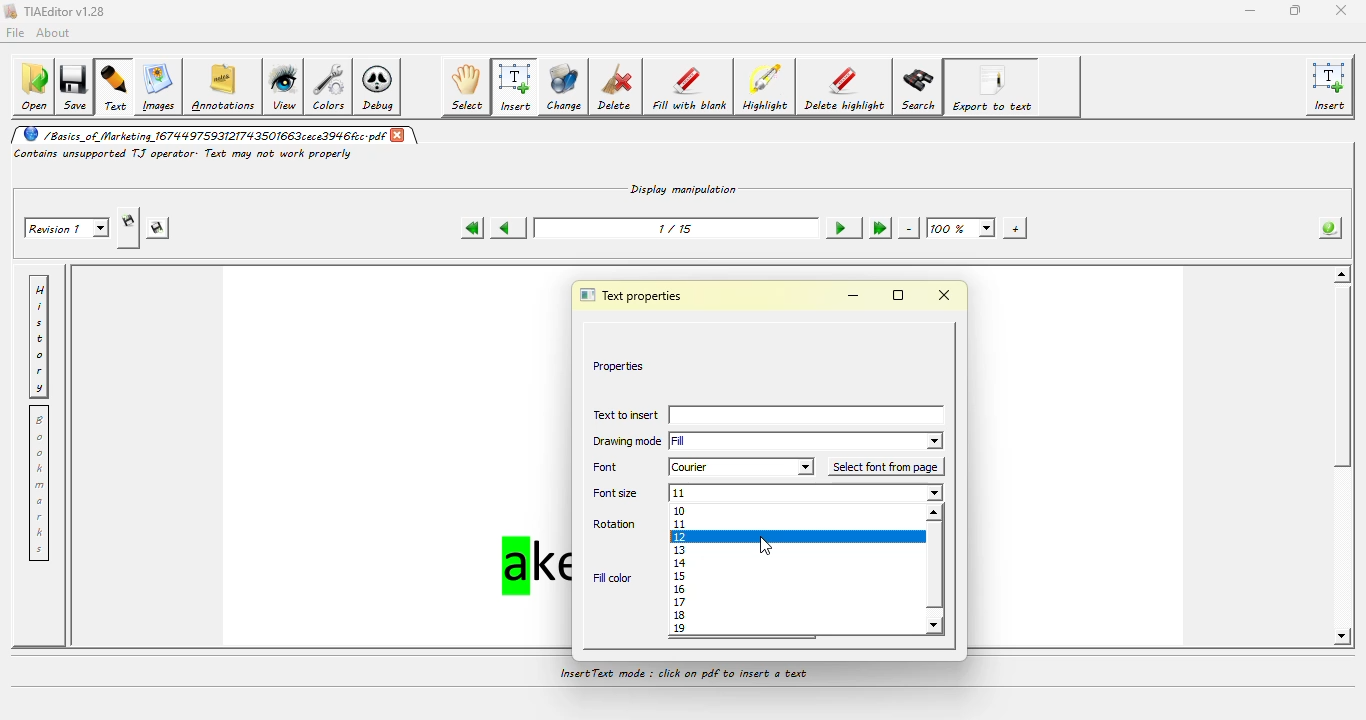 Image resolution: width=1366 pixels, height=720 pixels. What do you see at coordinates (994, 87) in the screenshot?
I see `export to text` at bounding box center [994, 87].